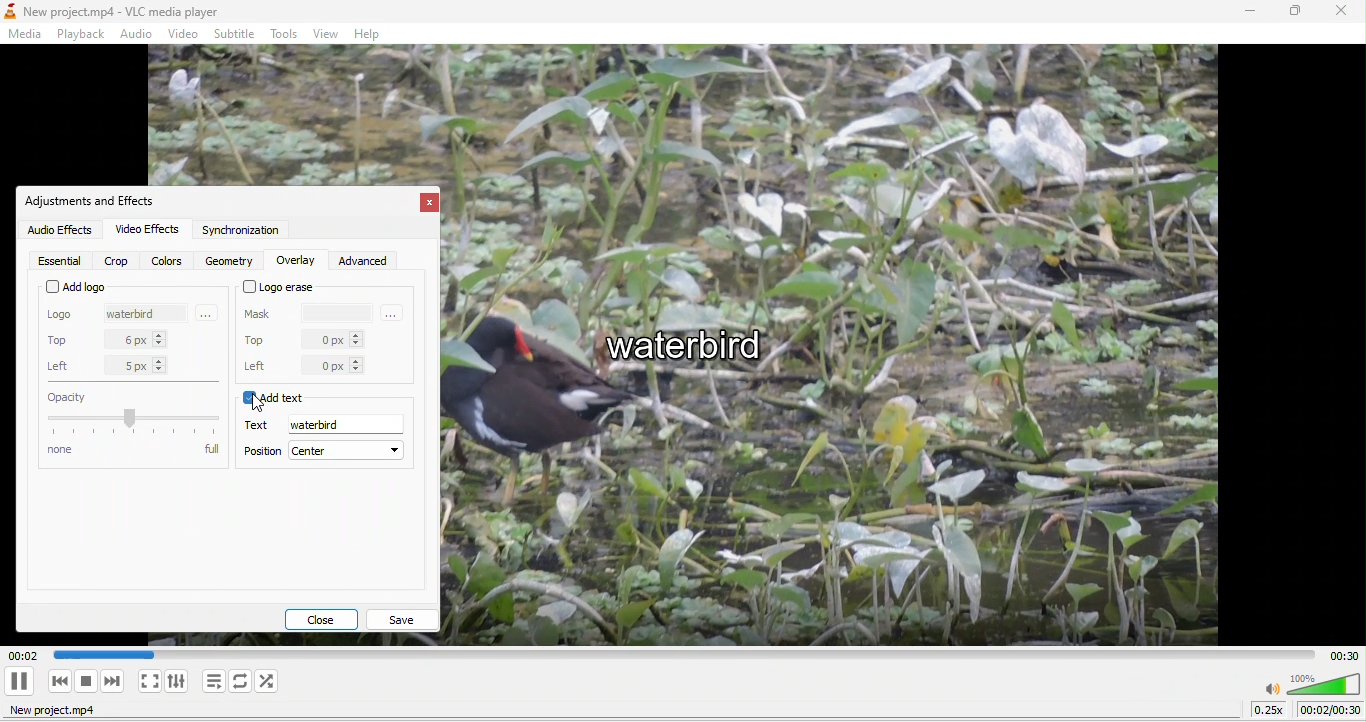 The height and width of the screenshot is (722, 1366). Describe the element at coordinates (64, 451) in the screenshot. I see `none` at that location.